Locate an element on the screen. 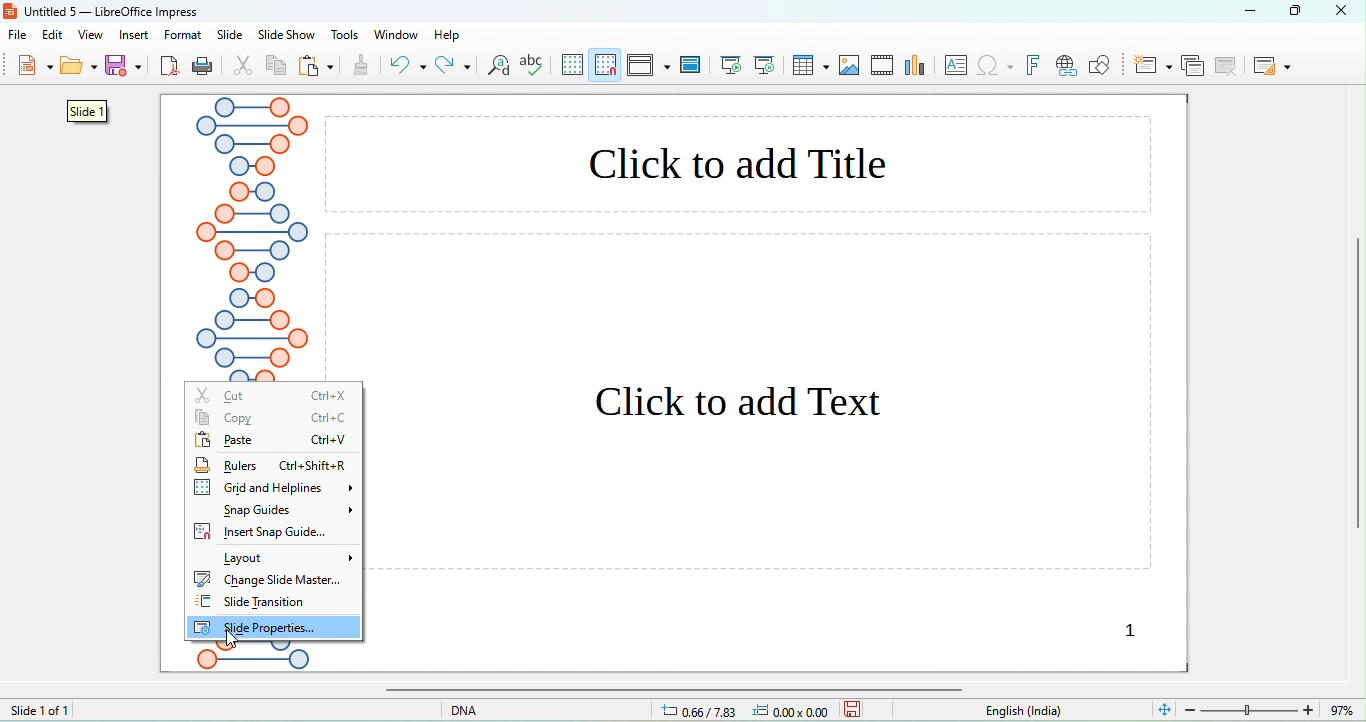 The height and width of the screenshot is (722, 1366). snap guides is located at coordinates (289, 510).